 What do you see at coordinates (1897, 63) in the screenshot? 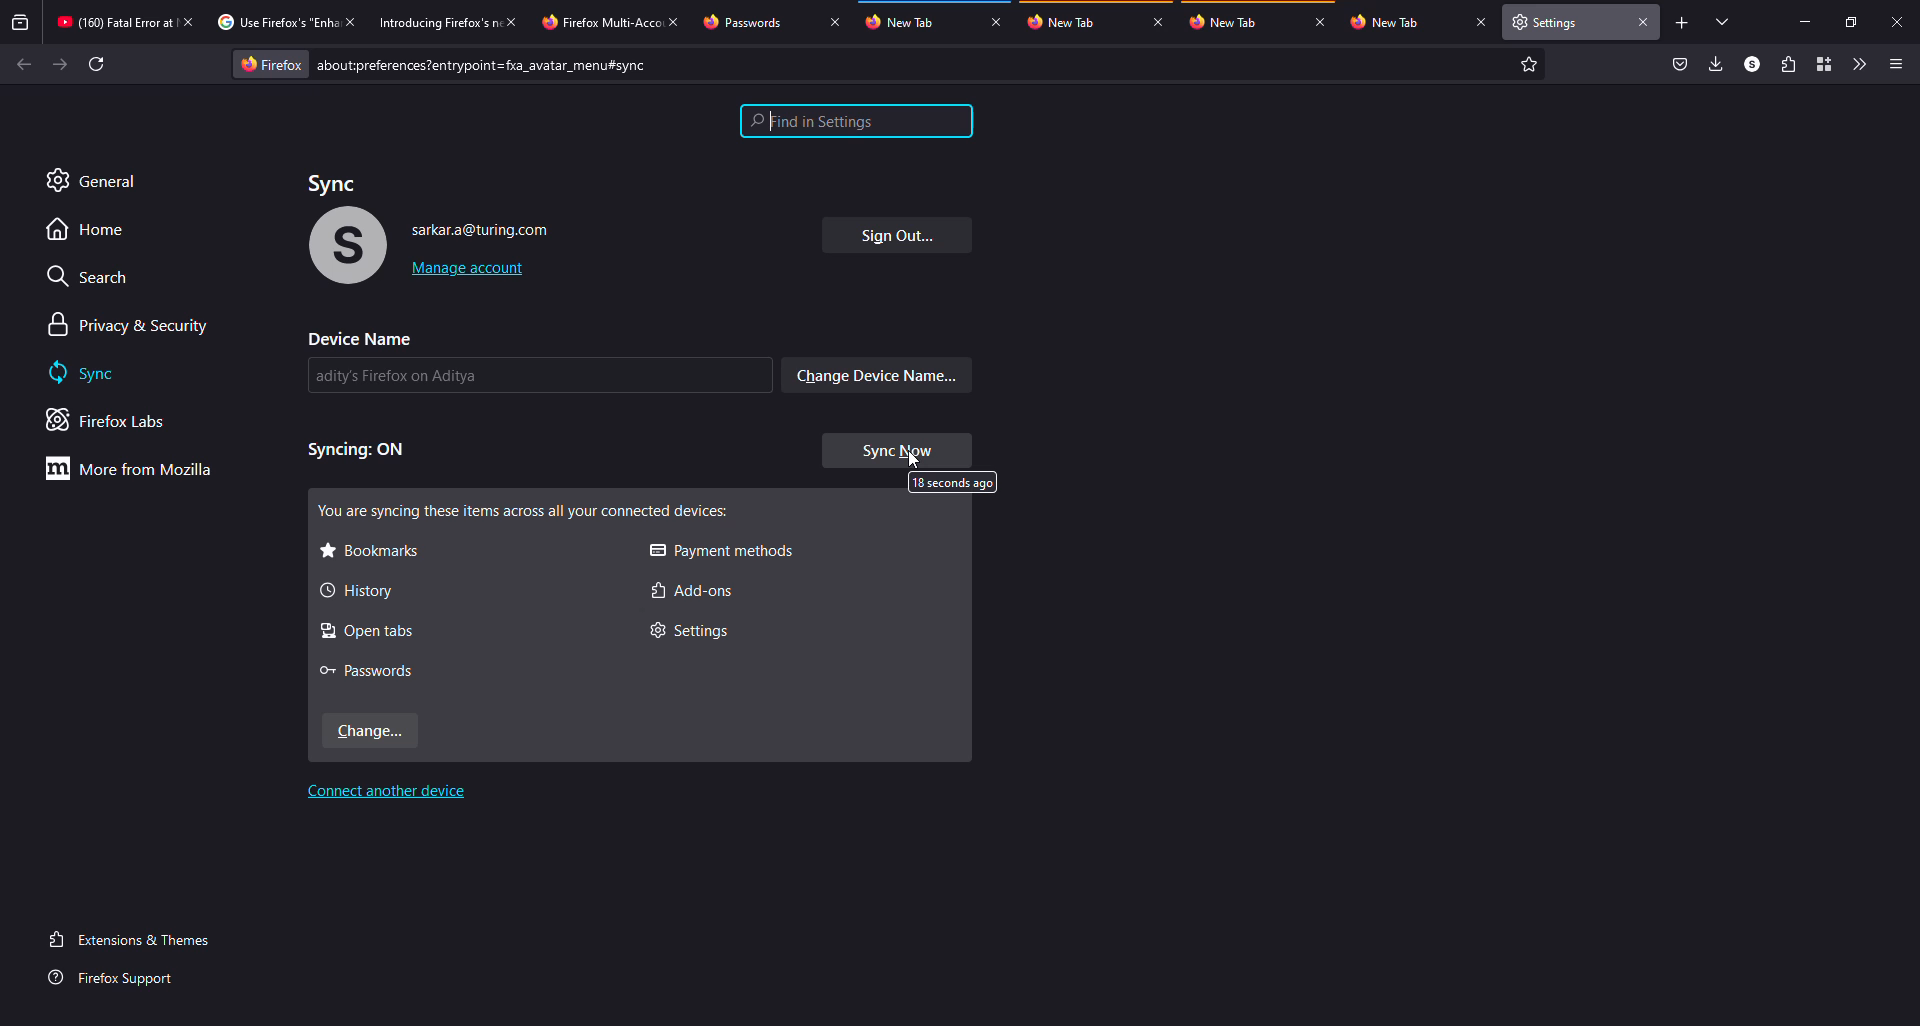
I see `menu` at bounding box center [1897, 63].